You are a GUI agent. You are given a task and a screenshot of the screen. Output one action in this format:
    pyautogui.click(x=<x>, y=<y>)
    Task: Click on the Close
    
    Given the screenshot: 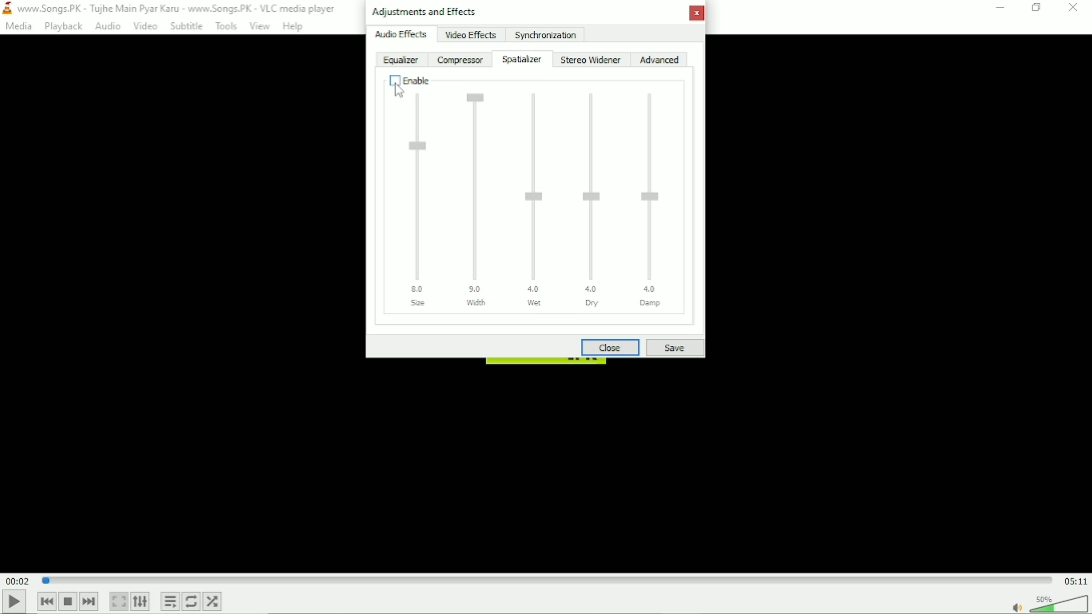 What is the action you would take?
    pyautogui.click(x=610, y=346)
    